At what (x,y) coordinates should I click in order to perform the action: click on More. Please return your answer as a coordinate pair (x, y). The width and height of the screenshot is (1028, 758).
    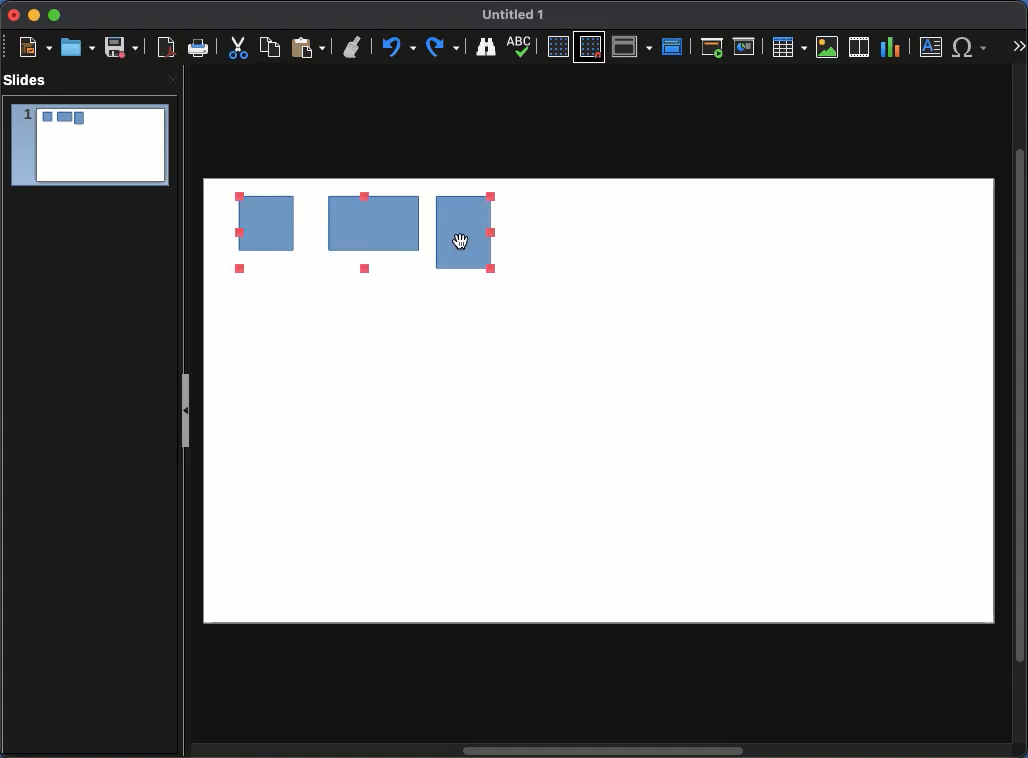
    Looking at the image, I should click on (1018, 41).